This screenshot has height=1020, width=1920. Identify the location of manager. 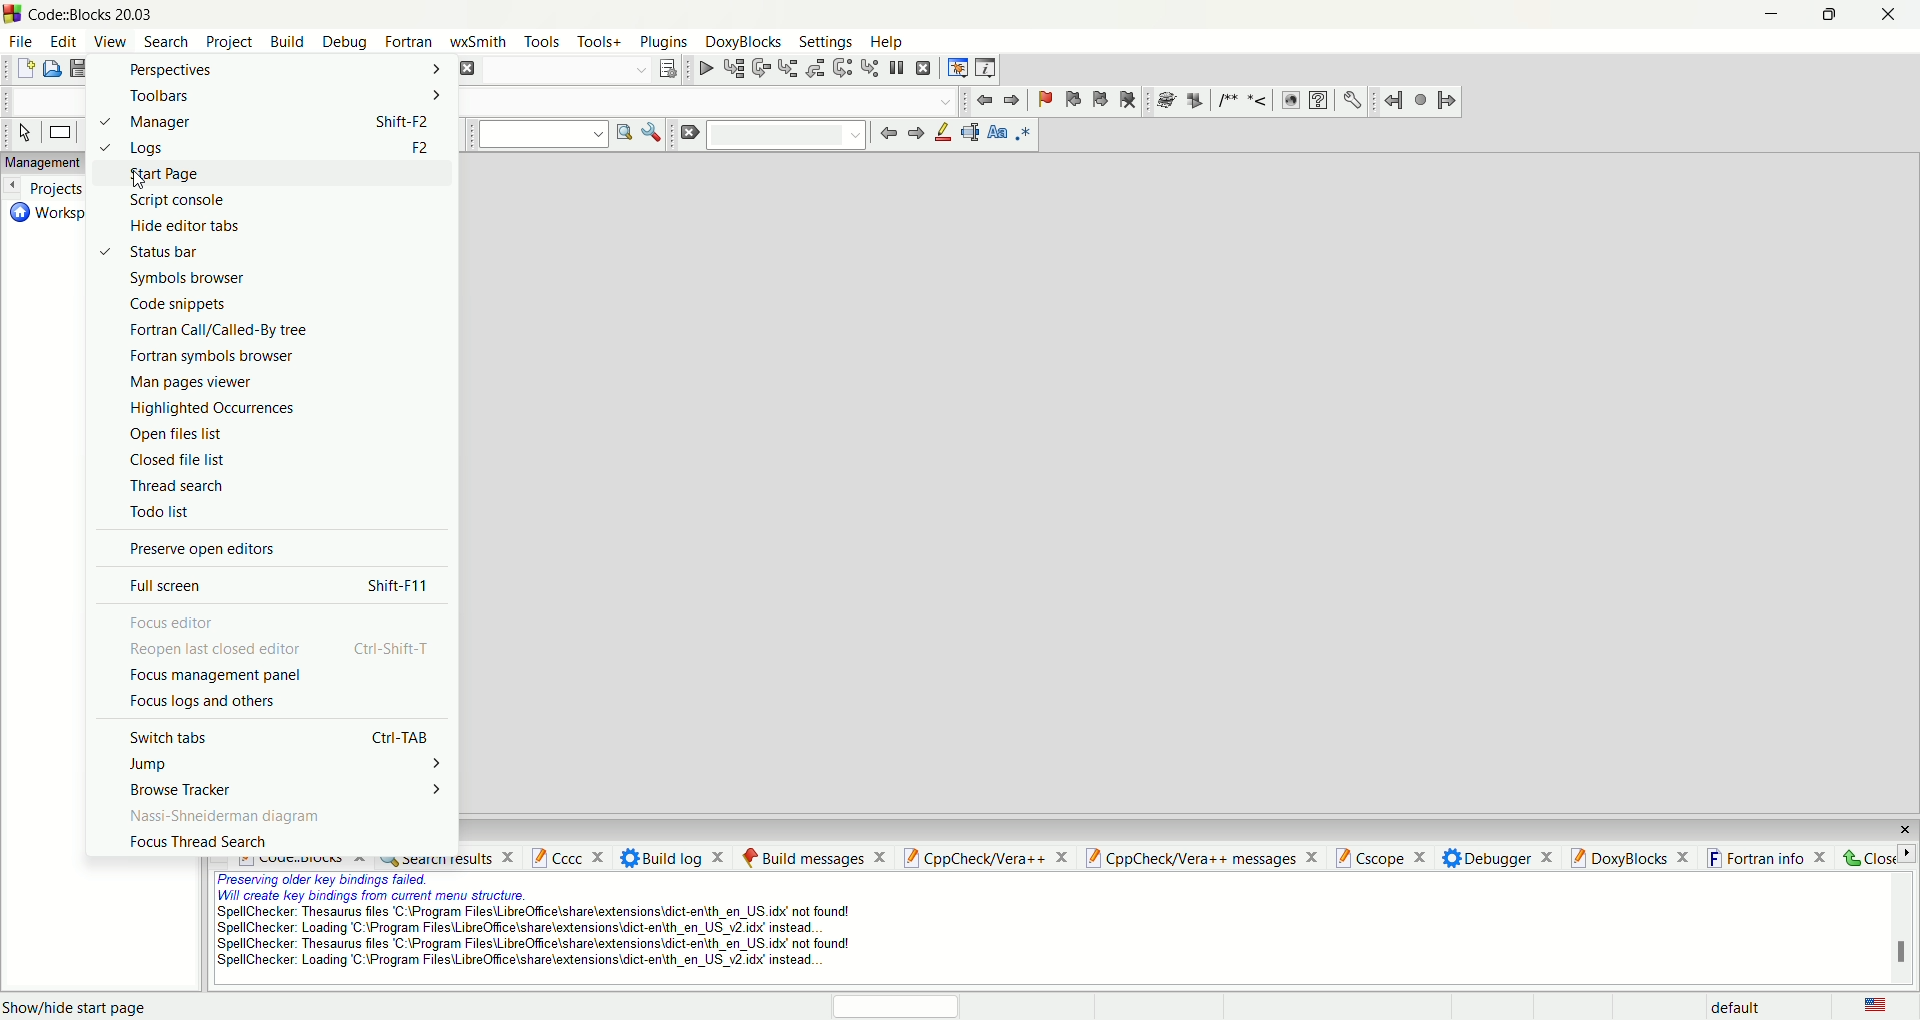
(262, 122).